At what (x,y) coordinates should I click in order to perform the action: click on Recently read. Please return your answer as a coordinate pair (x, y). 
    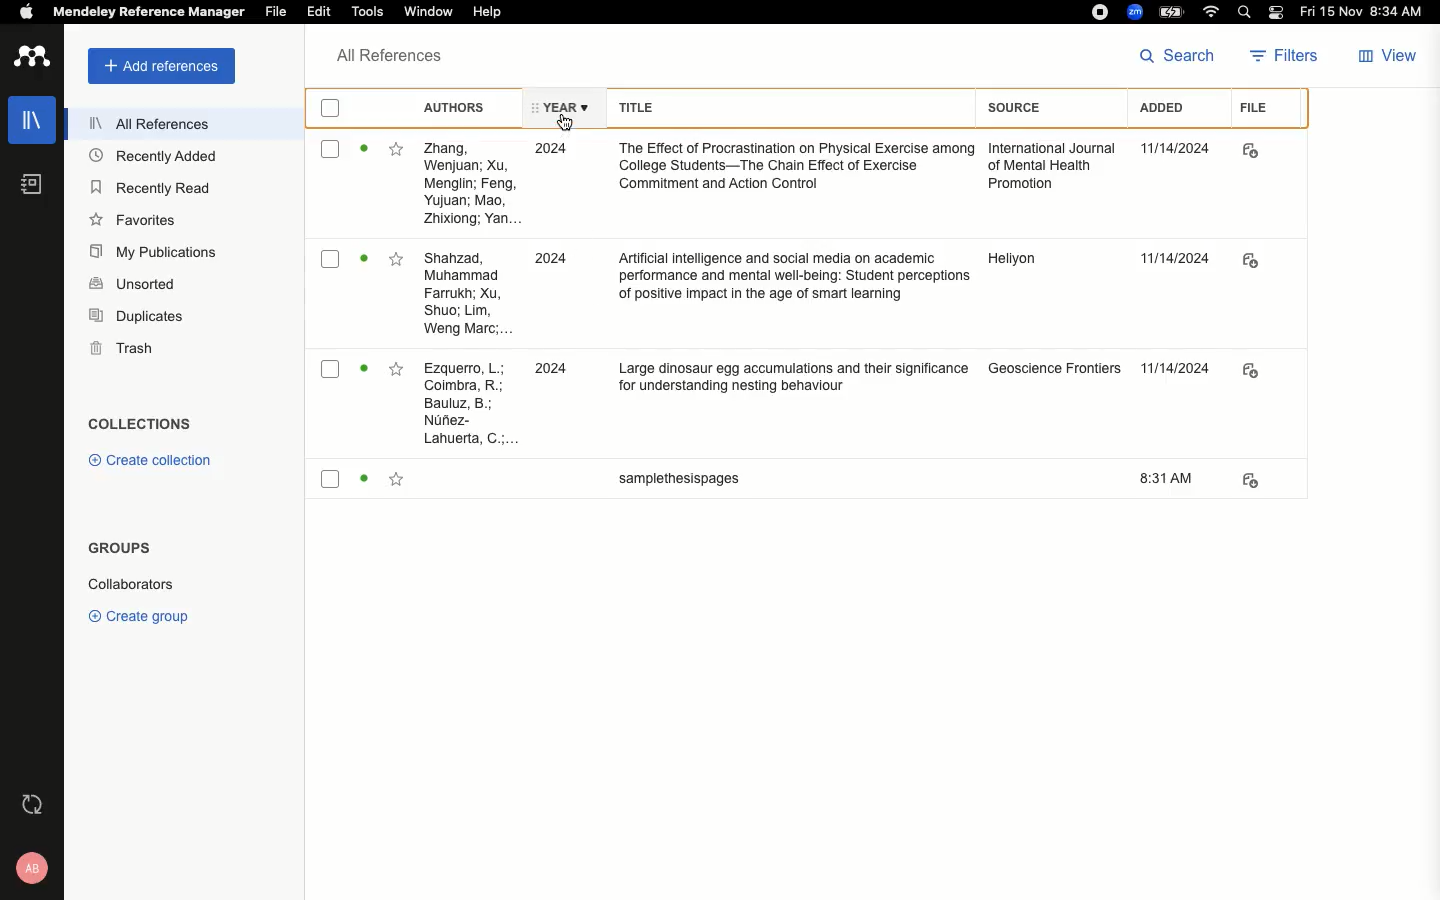
    Looking at the image, I should click on (152, 187).